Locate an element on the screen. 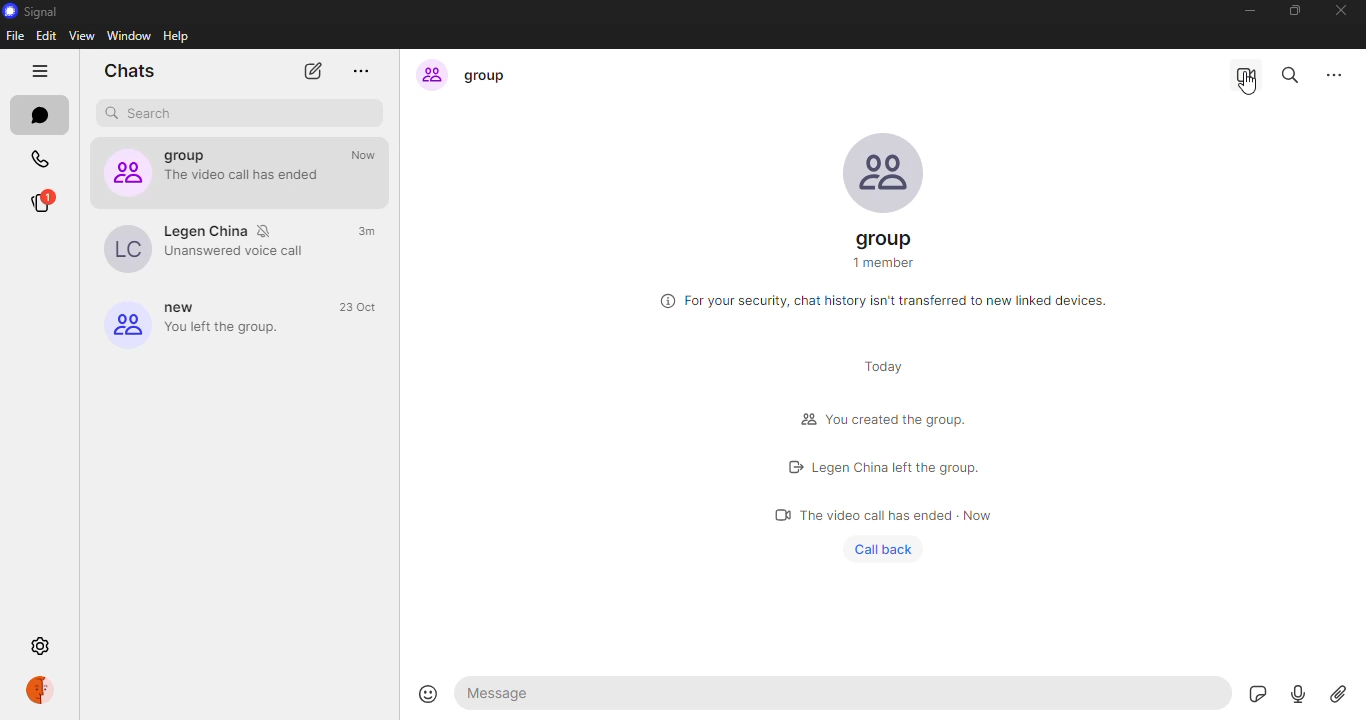  You created the group. is located at coordinates (898, 419).